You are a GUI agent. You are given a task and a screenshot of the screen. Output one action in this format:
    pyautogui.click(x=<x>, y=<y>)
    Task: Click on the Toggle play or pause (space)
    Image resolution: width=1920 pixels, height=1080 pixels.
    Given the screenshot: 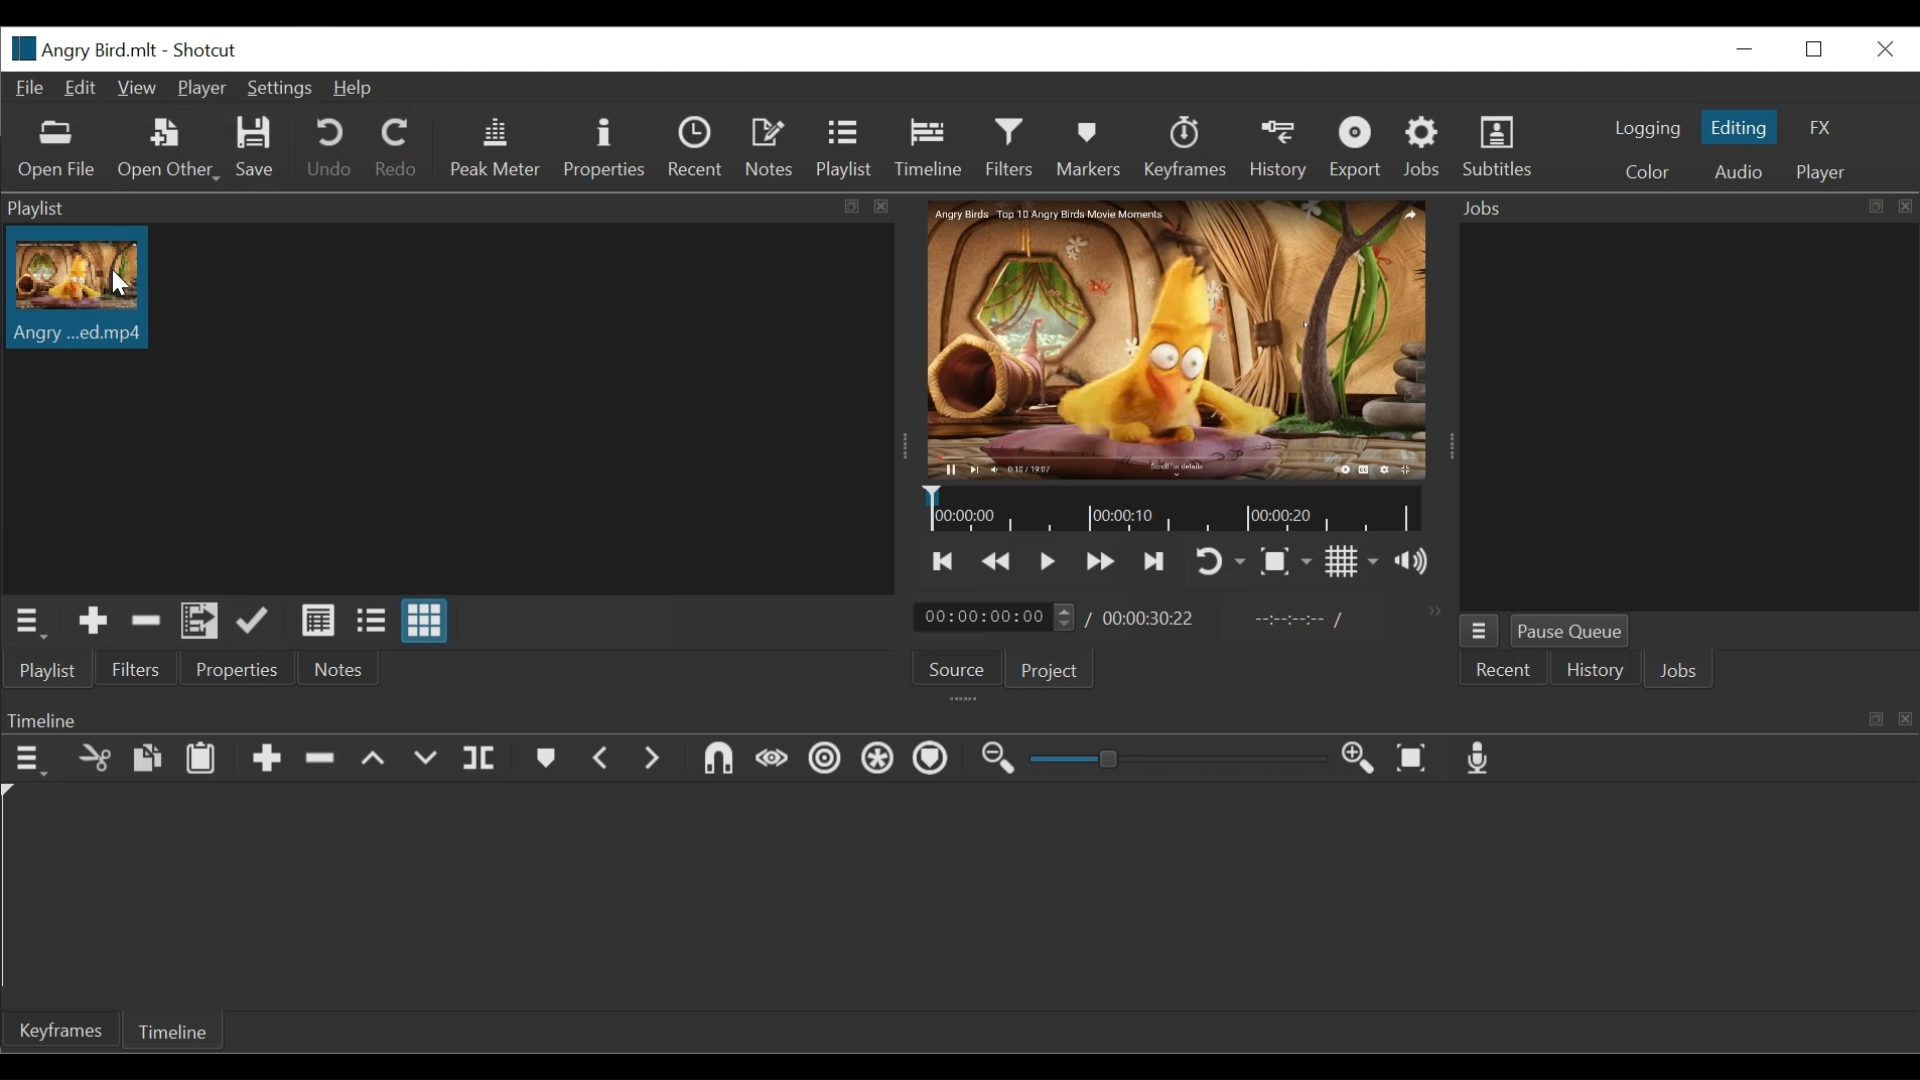 What is the action you would take?
    pyautogui.click(x=1047, y=562)
    